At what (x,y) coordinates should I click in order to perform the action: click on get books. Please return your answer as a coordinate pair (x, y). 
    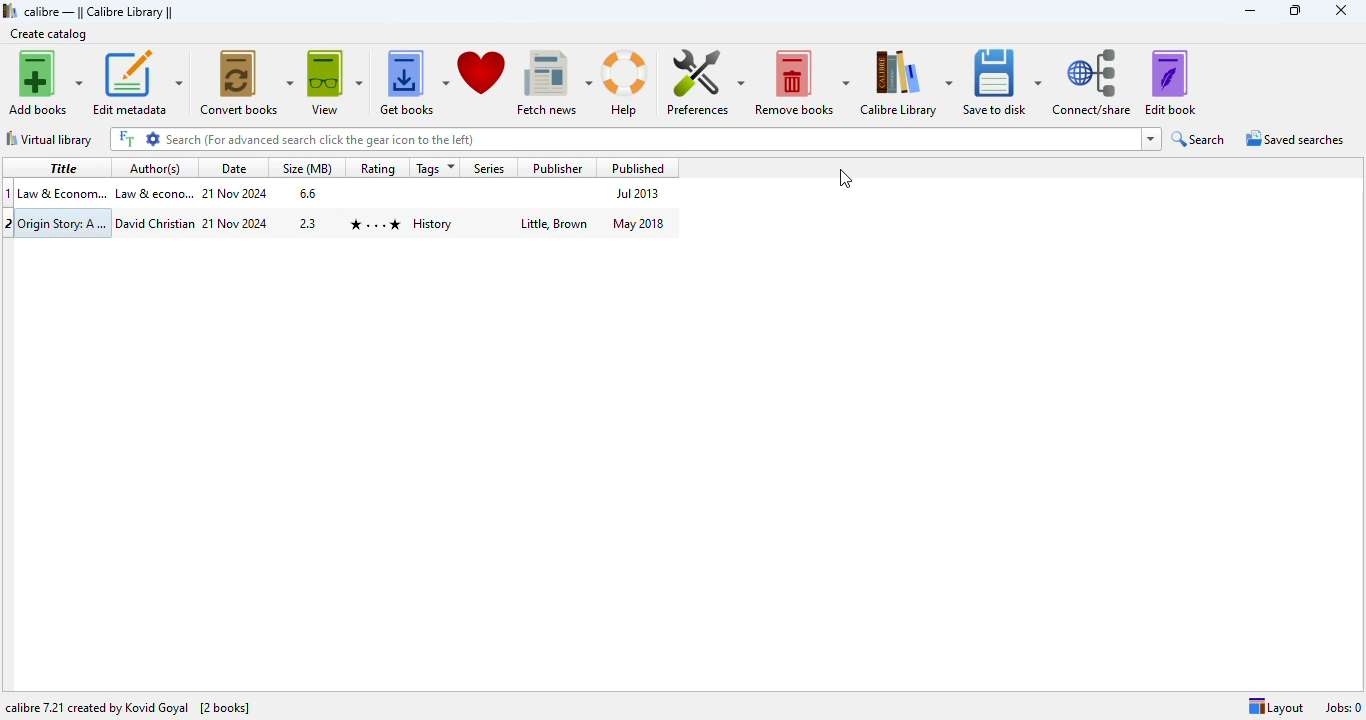
    Looking at the image, I should click on (414, 79).